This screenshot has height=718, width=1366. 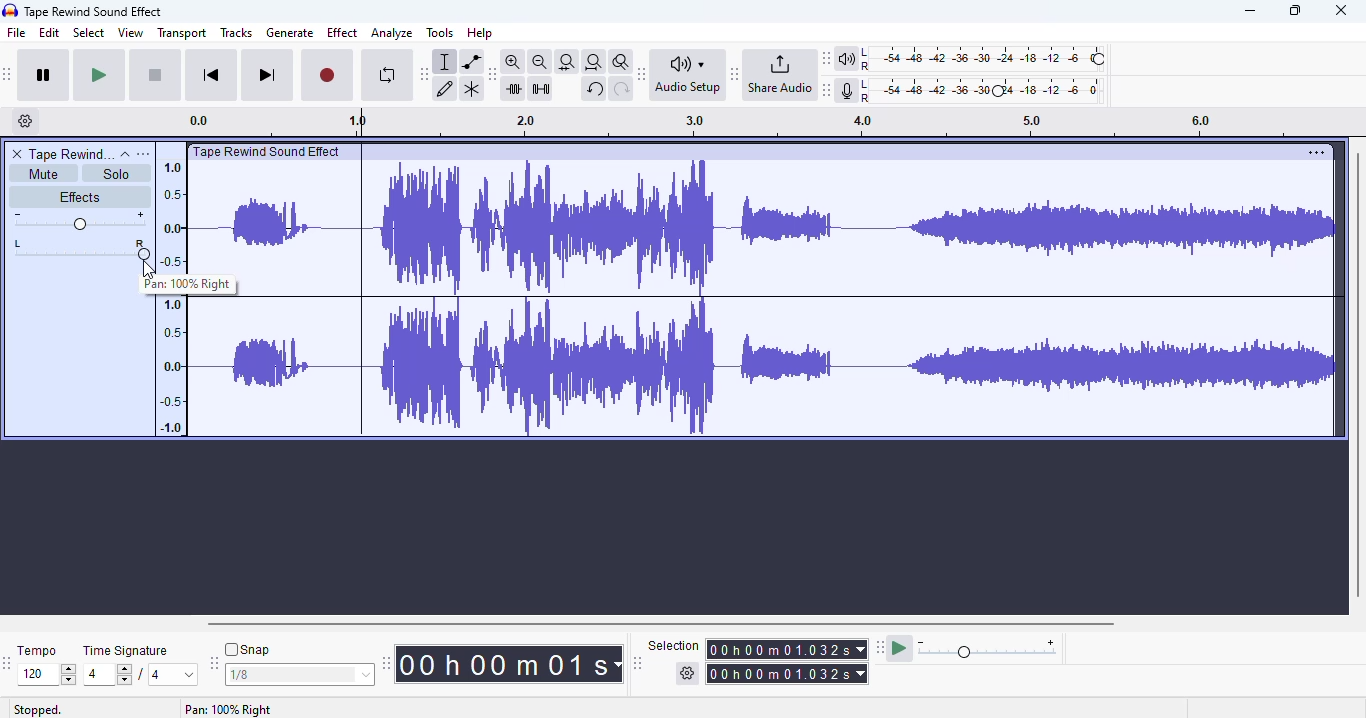 I want to click on audacity selection toolbar, so click(x=637, y=663).